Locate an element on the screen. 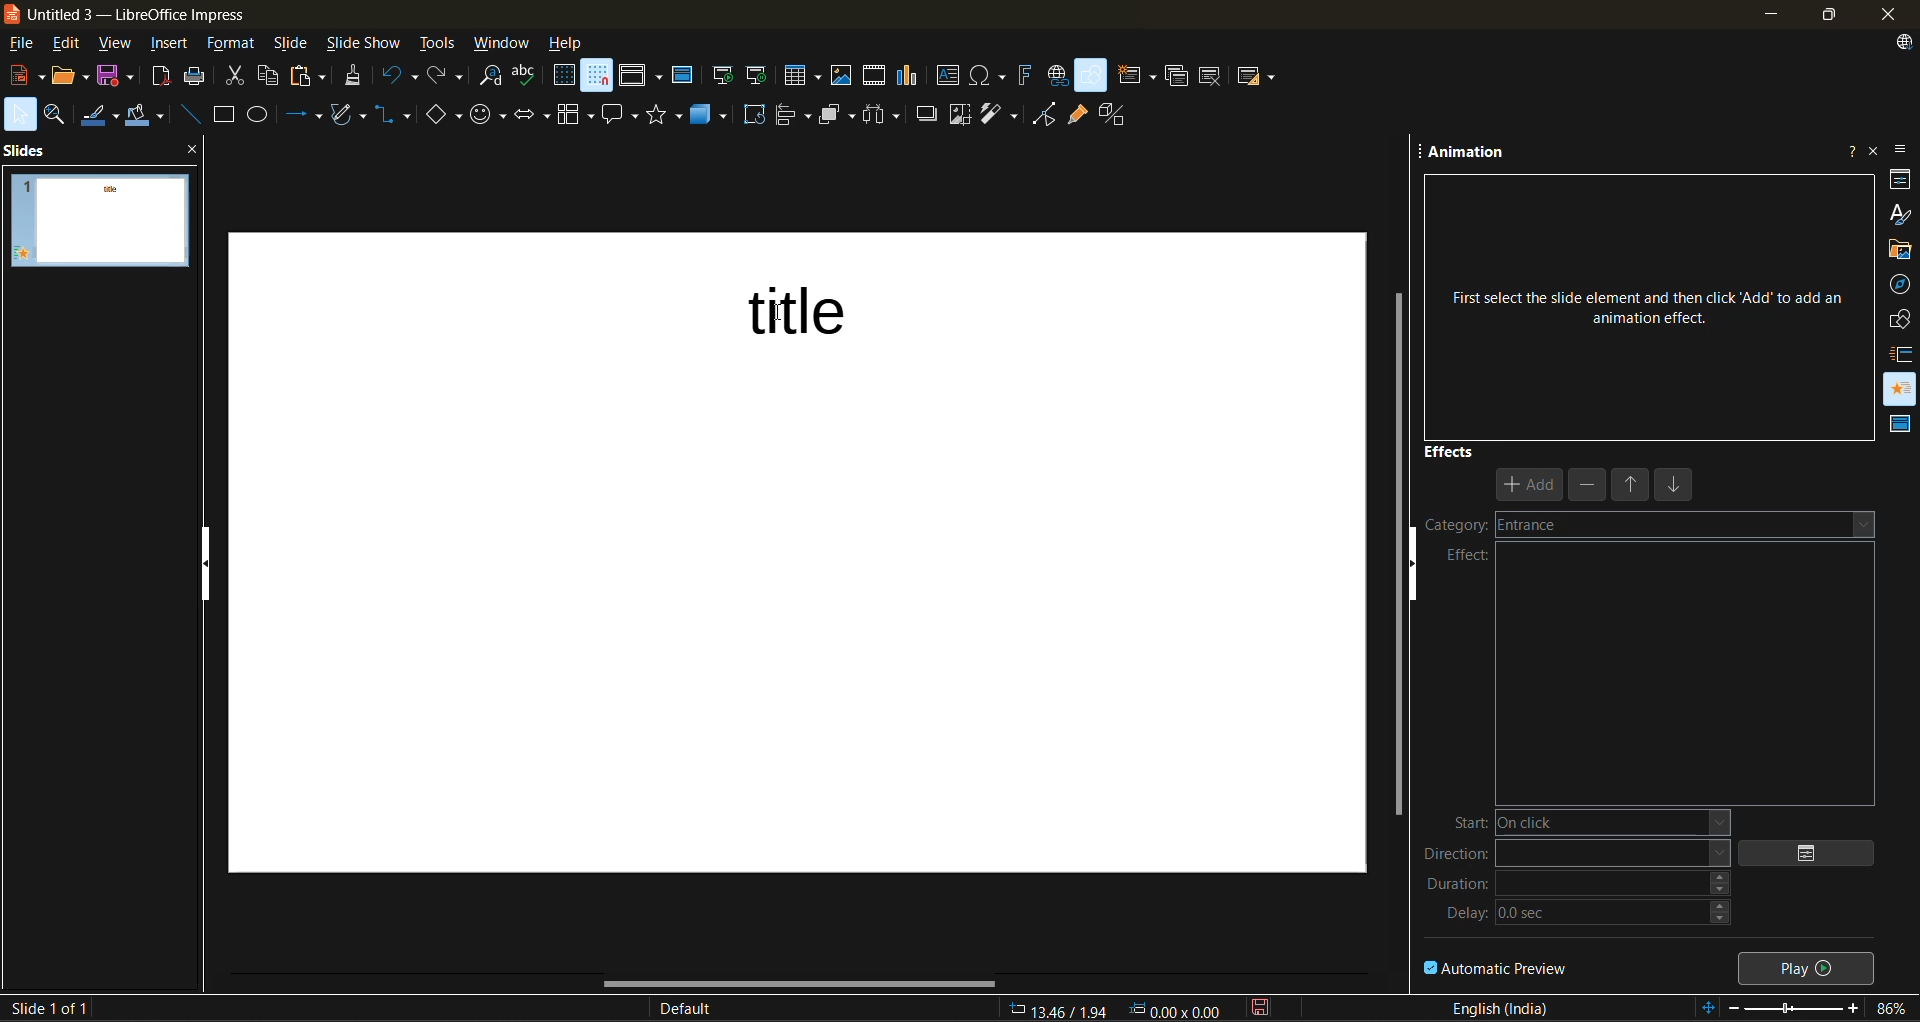 The width and height of the screenshot is (1920, 1022). view is located at coordinates (119, 45).